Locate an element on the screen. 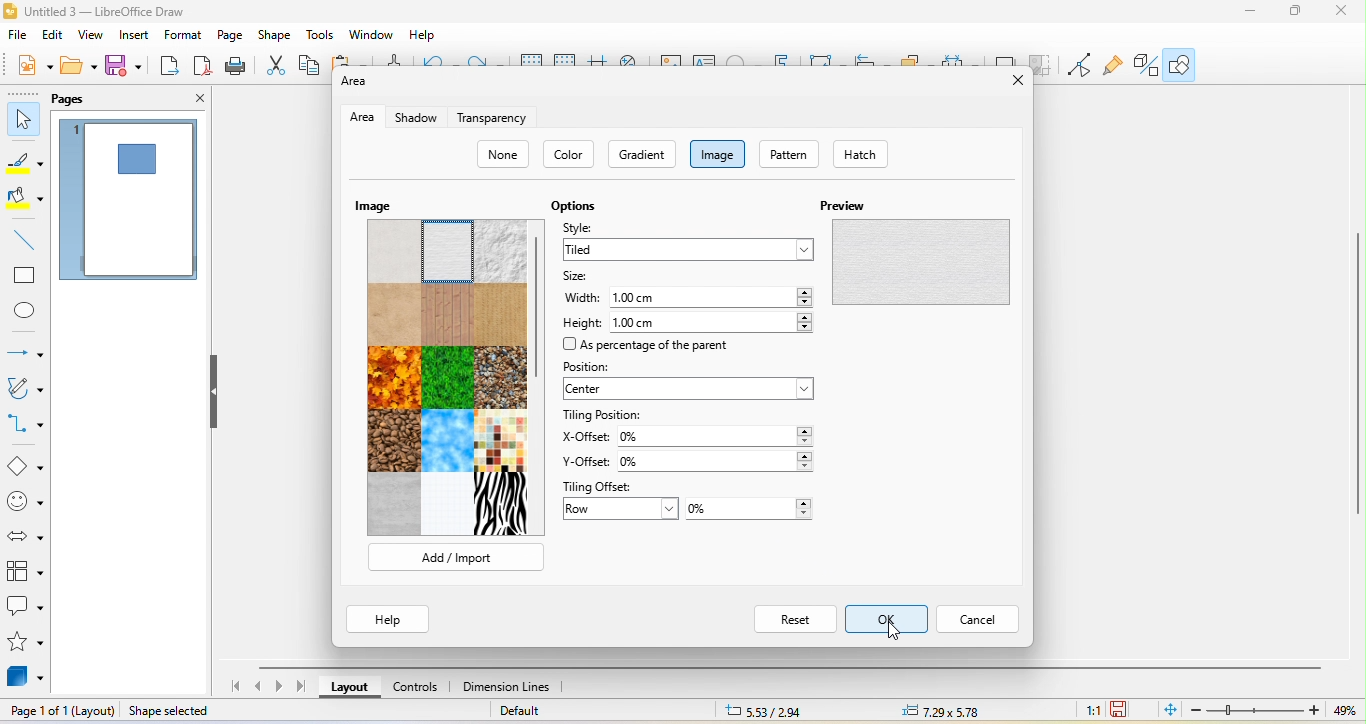 This screenshot has height=724, width=1366. add/ import is located at coordinates (457, 558).